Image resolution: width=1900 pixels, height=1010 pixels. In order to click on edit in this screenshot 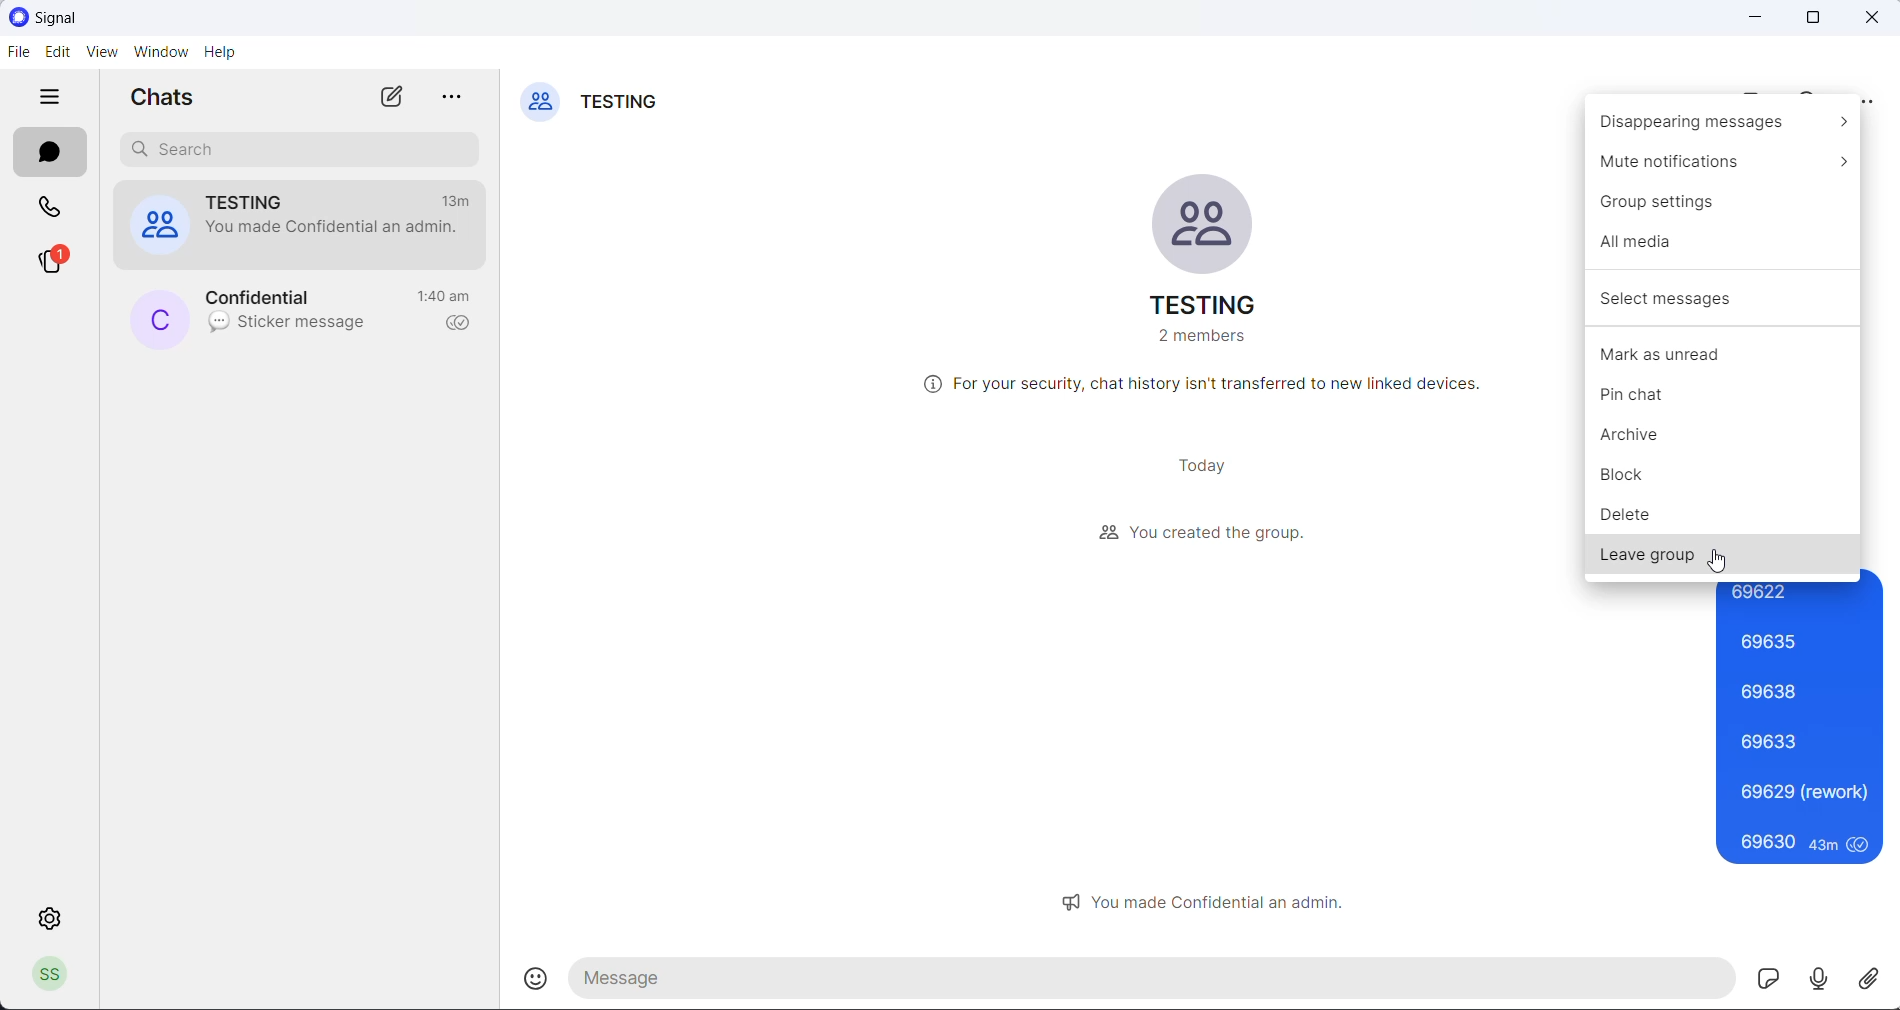, I will do `click(55, 56)`.